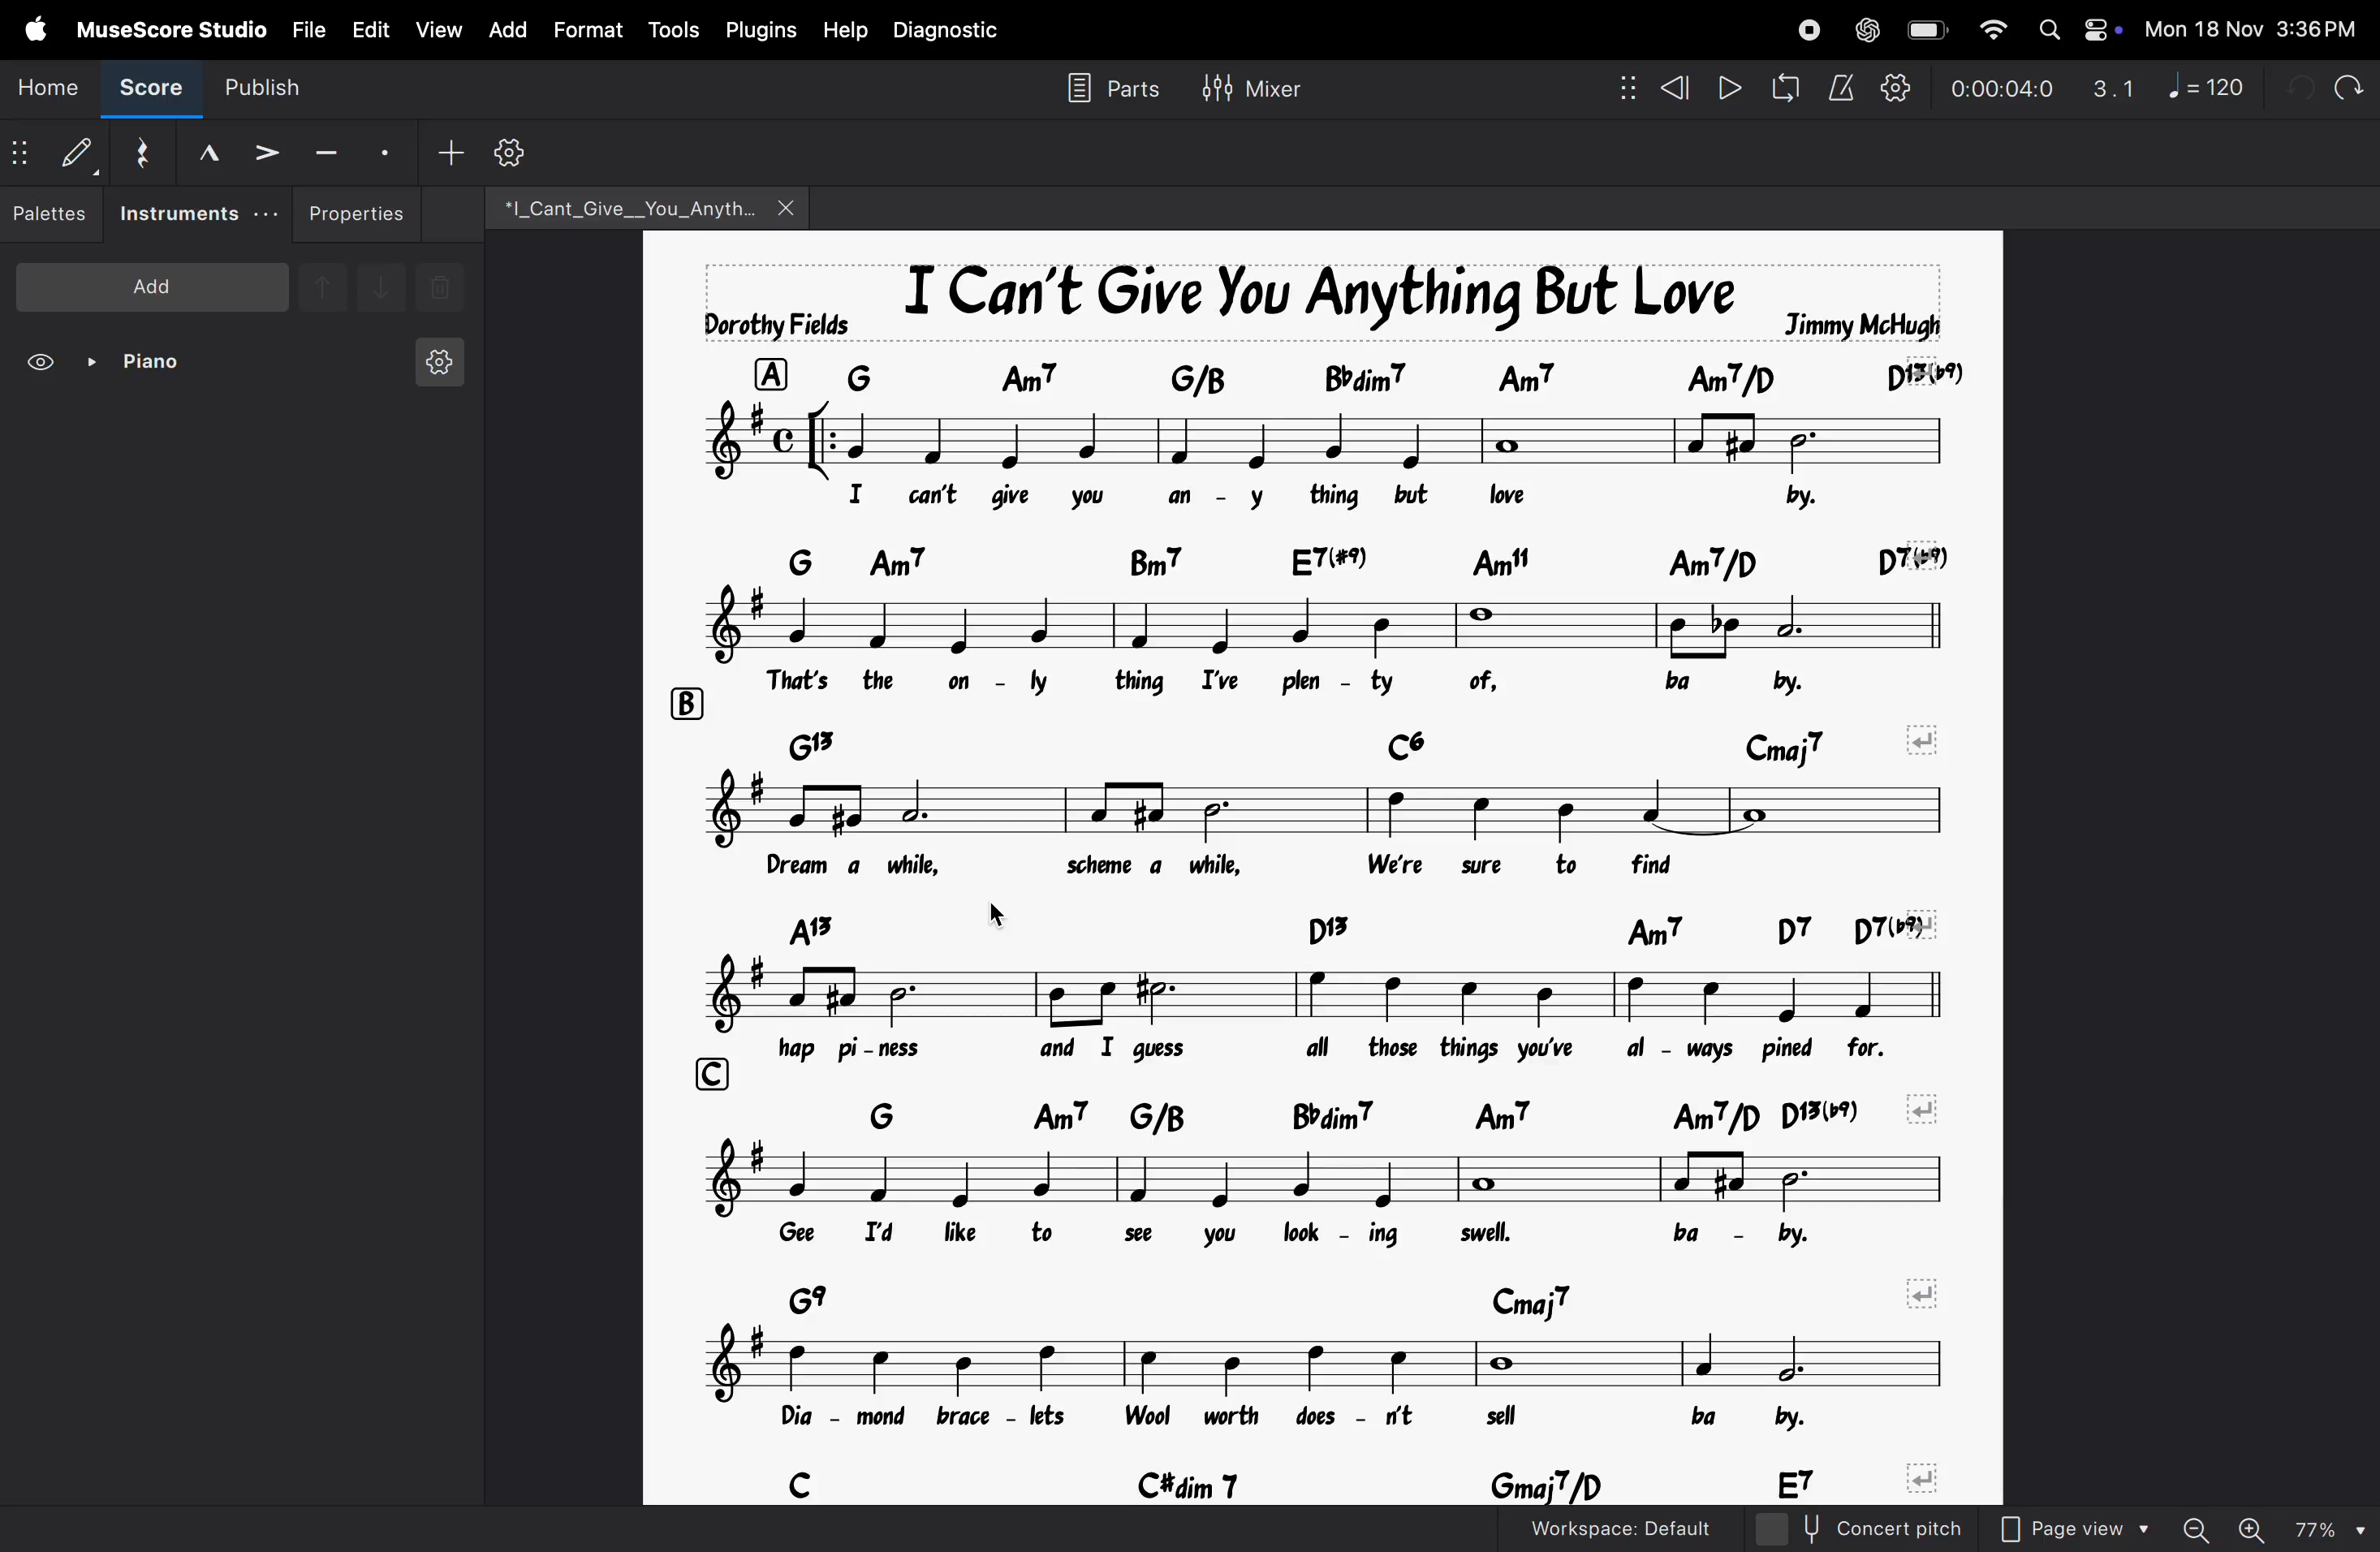  I want to click on rewind, so click(1656, 89).